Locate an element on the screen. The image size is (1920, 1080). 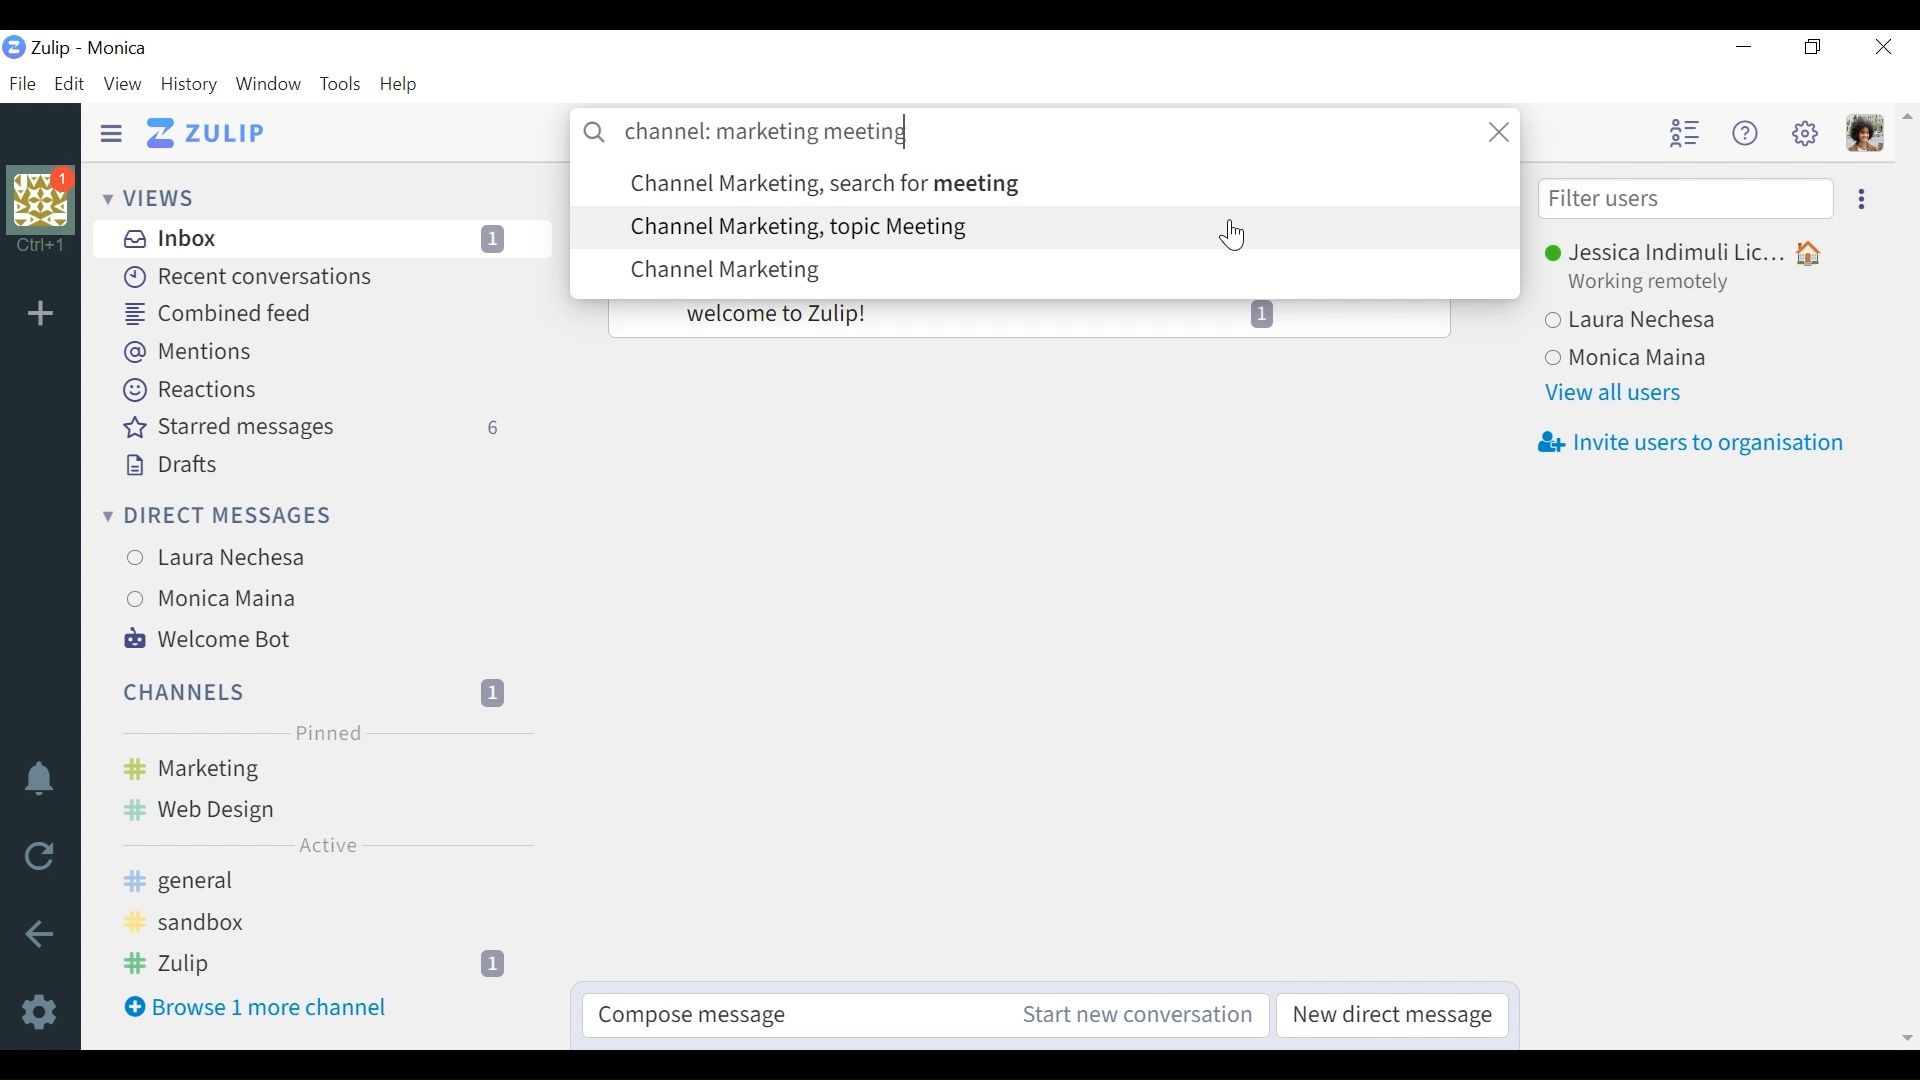
Welcome Bot is located at coordinates (211, 640).